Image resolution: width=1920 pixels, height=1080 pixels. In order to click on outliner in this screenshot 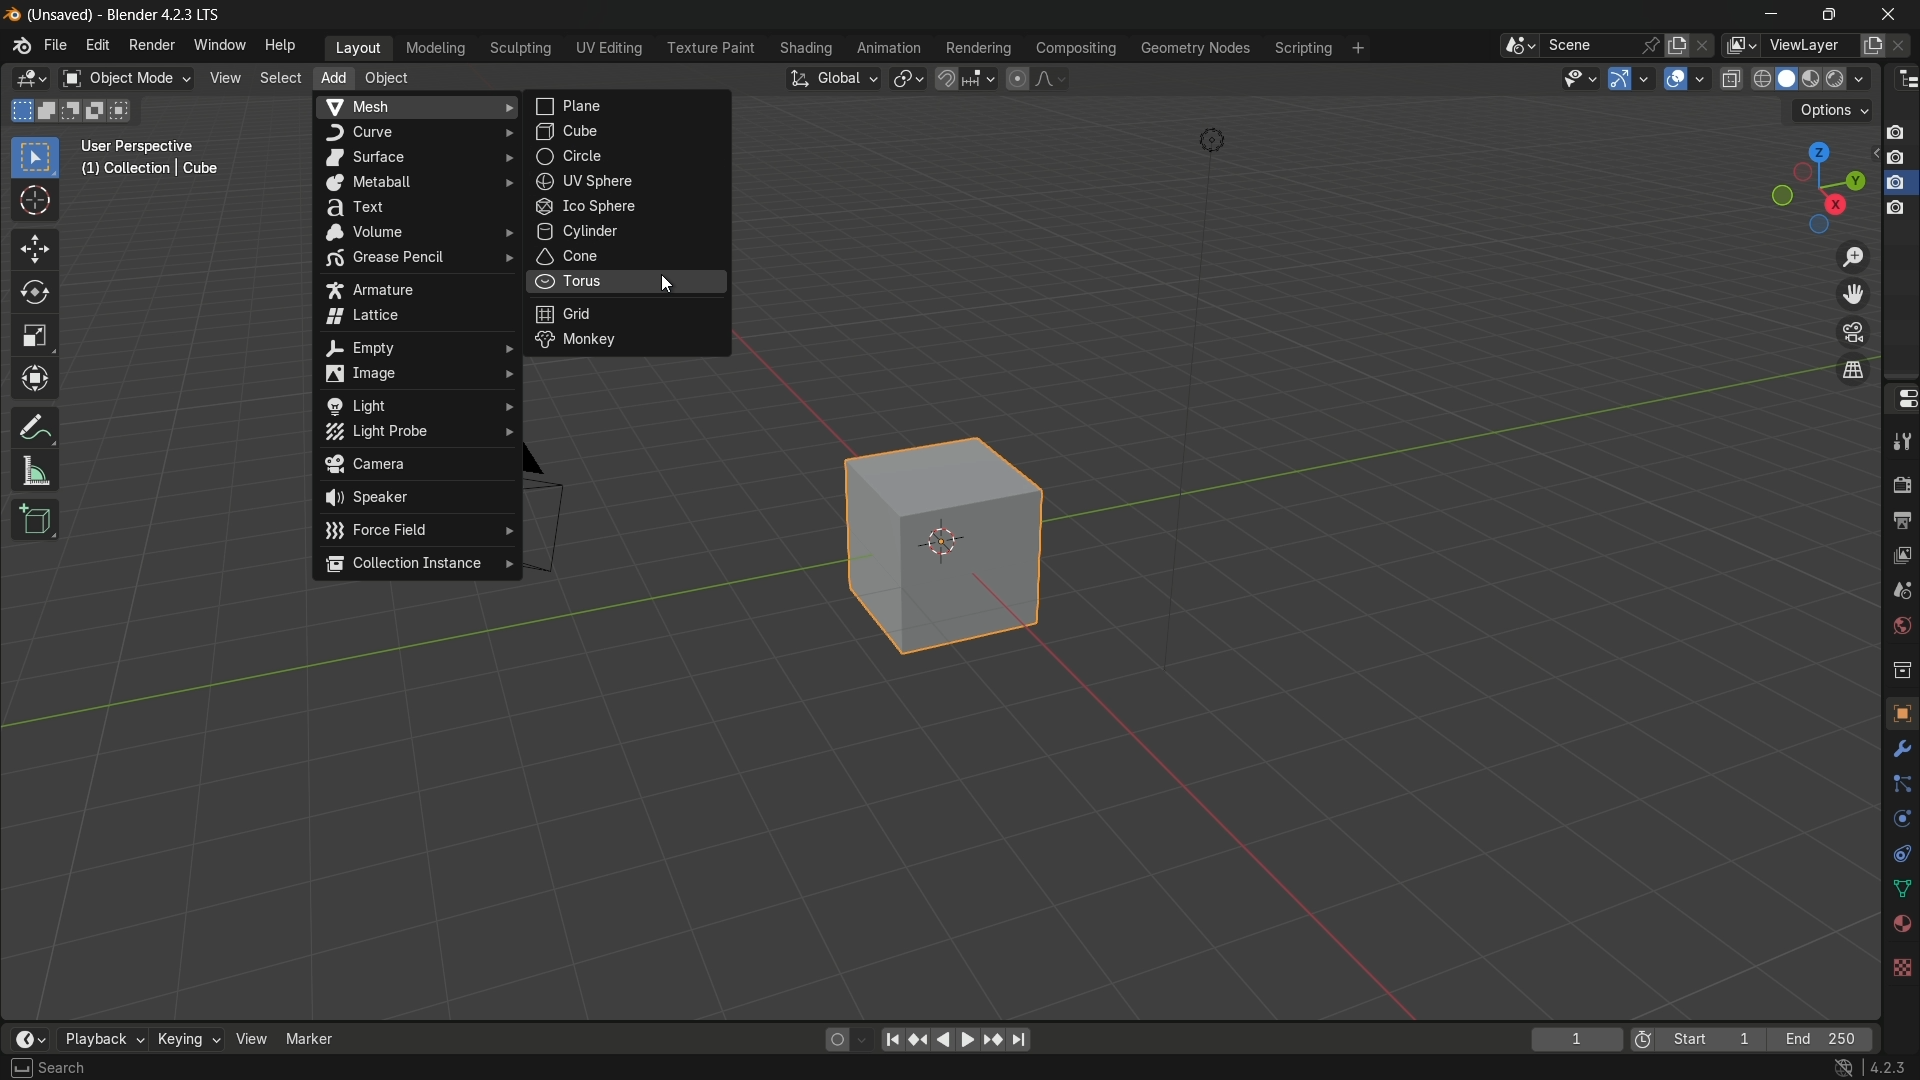, I will do `click(1908, 80)`.